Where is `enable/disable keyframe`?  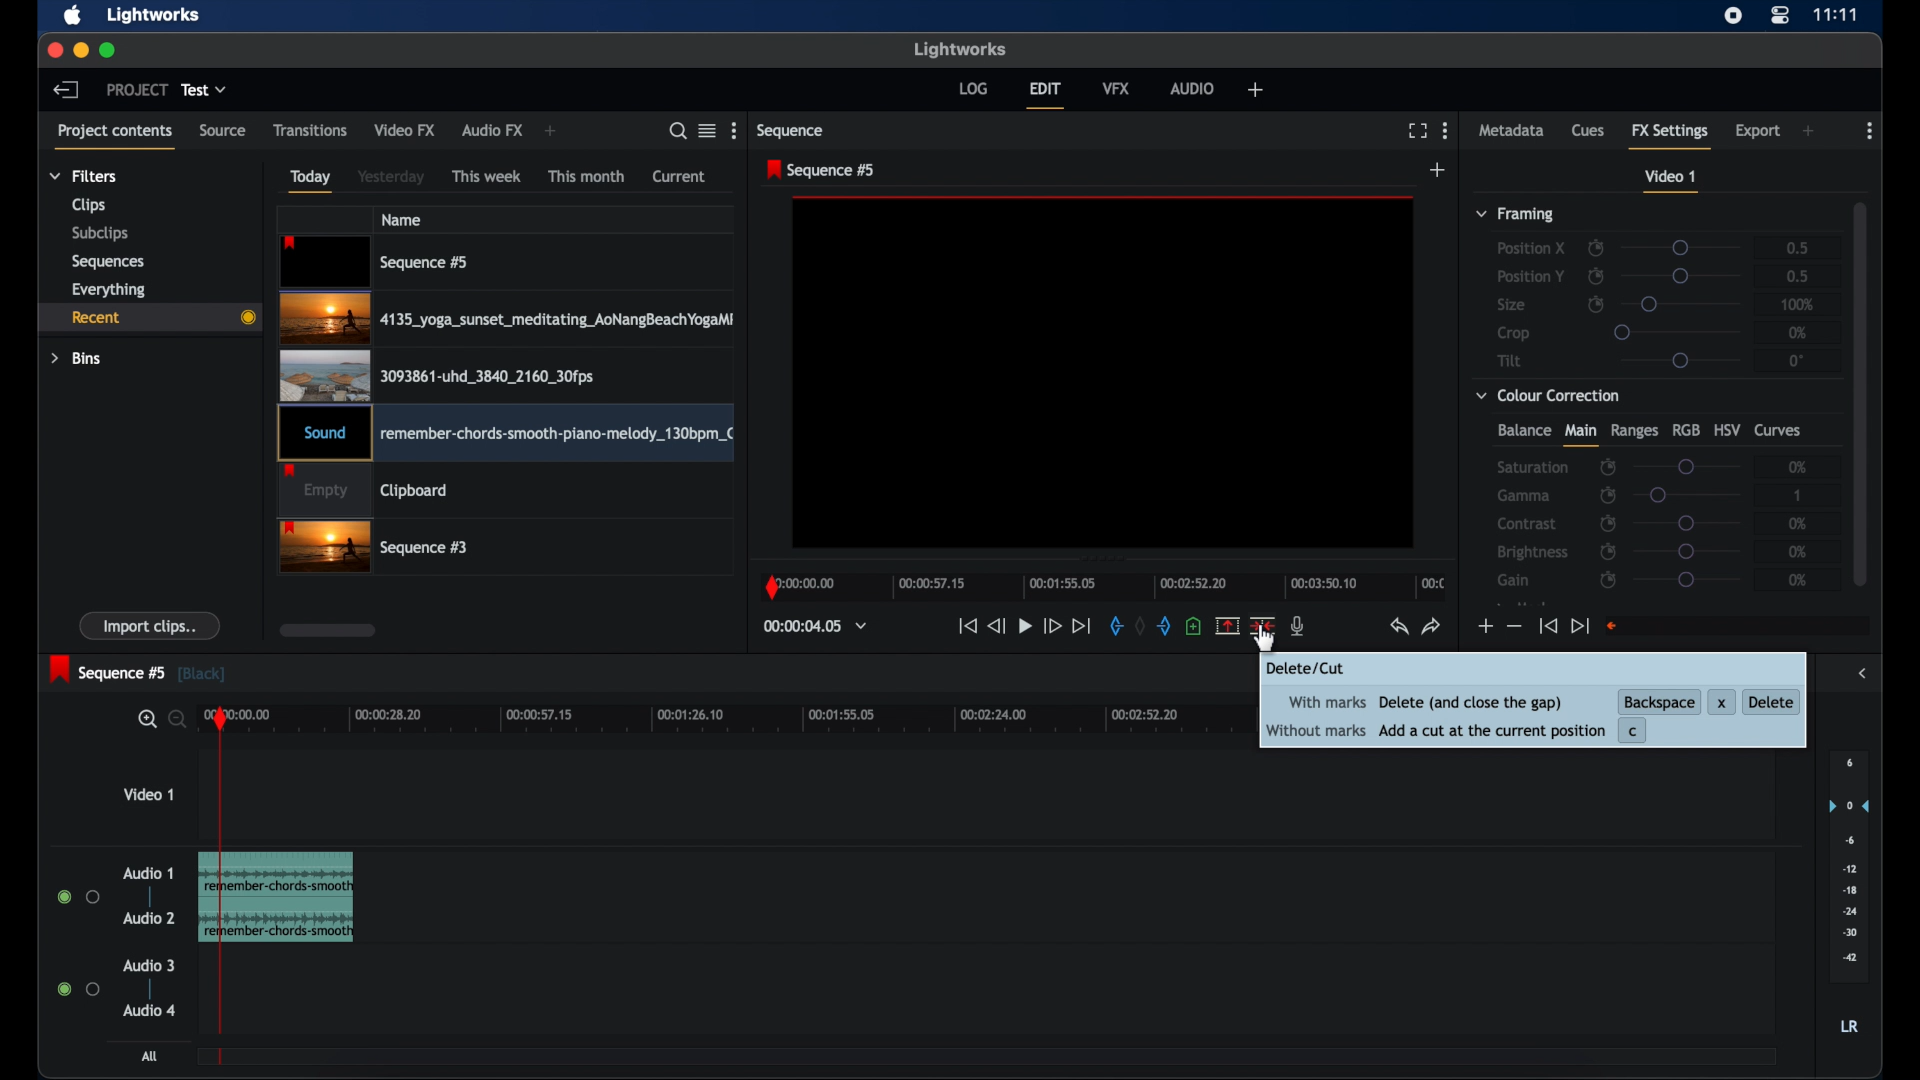 enable/disable keyframe is located at coordinates (1596, 276).